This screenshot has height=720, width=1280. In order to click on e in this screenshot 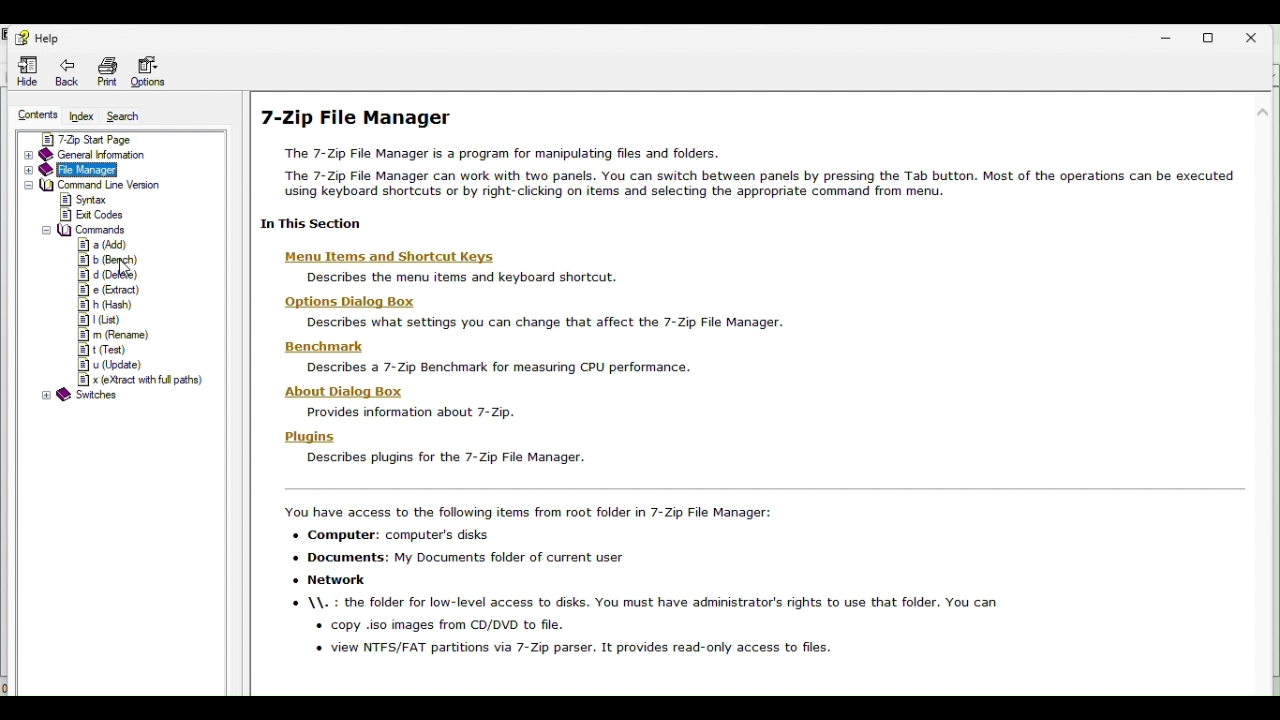, I will do `click(108, 290)`.